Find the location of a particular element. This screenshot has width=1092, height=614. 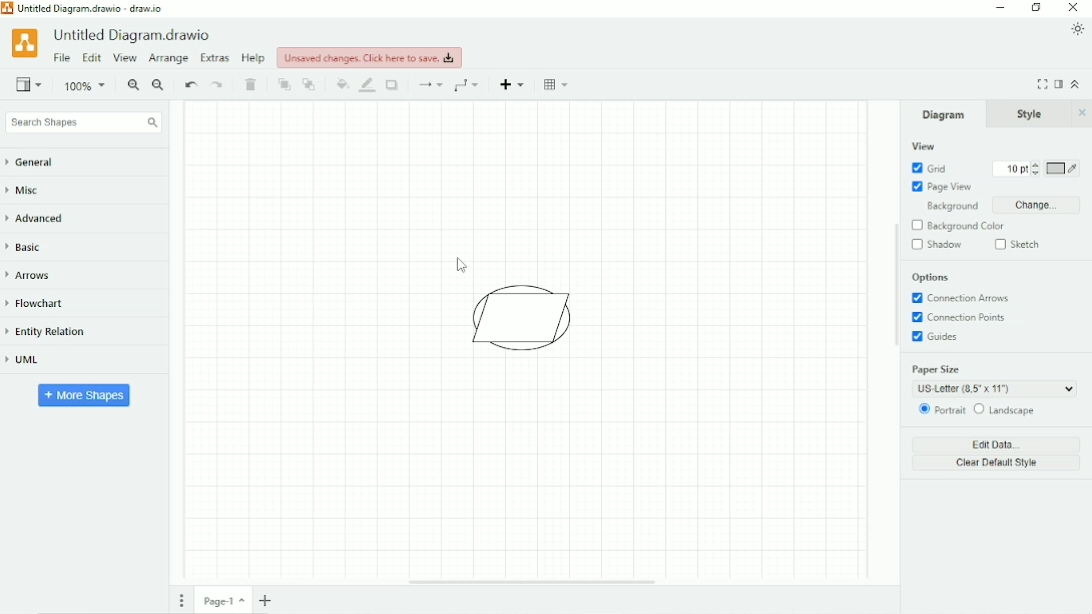

Edit data is located at coordinates (998, 444).